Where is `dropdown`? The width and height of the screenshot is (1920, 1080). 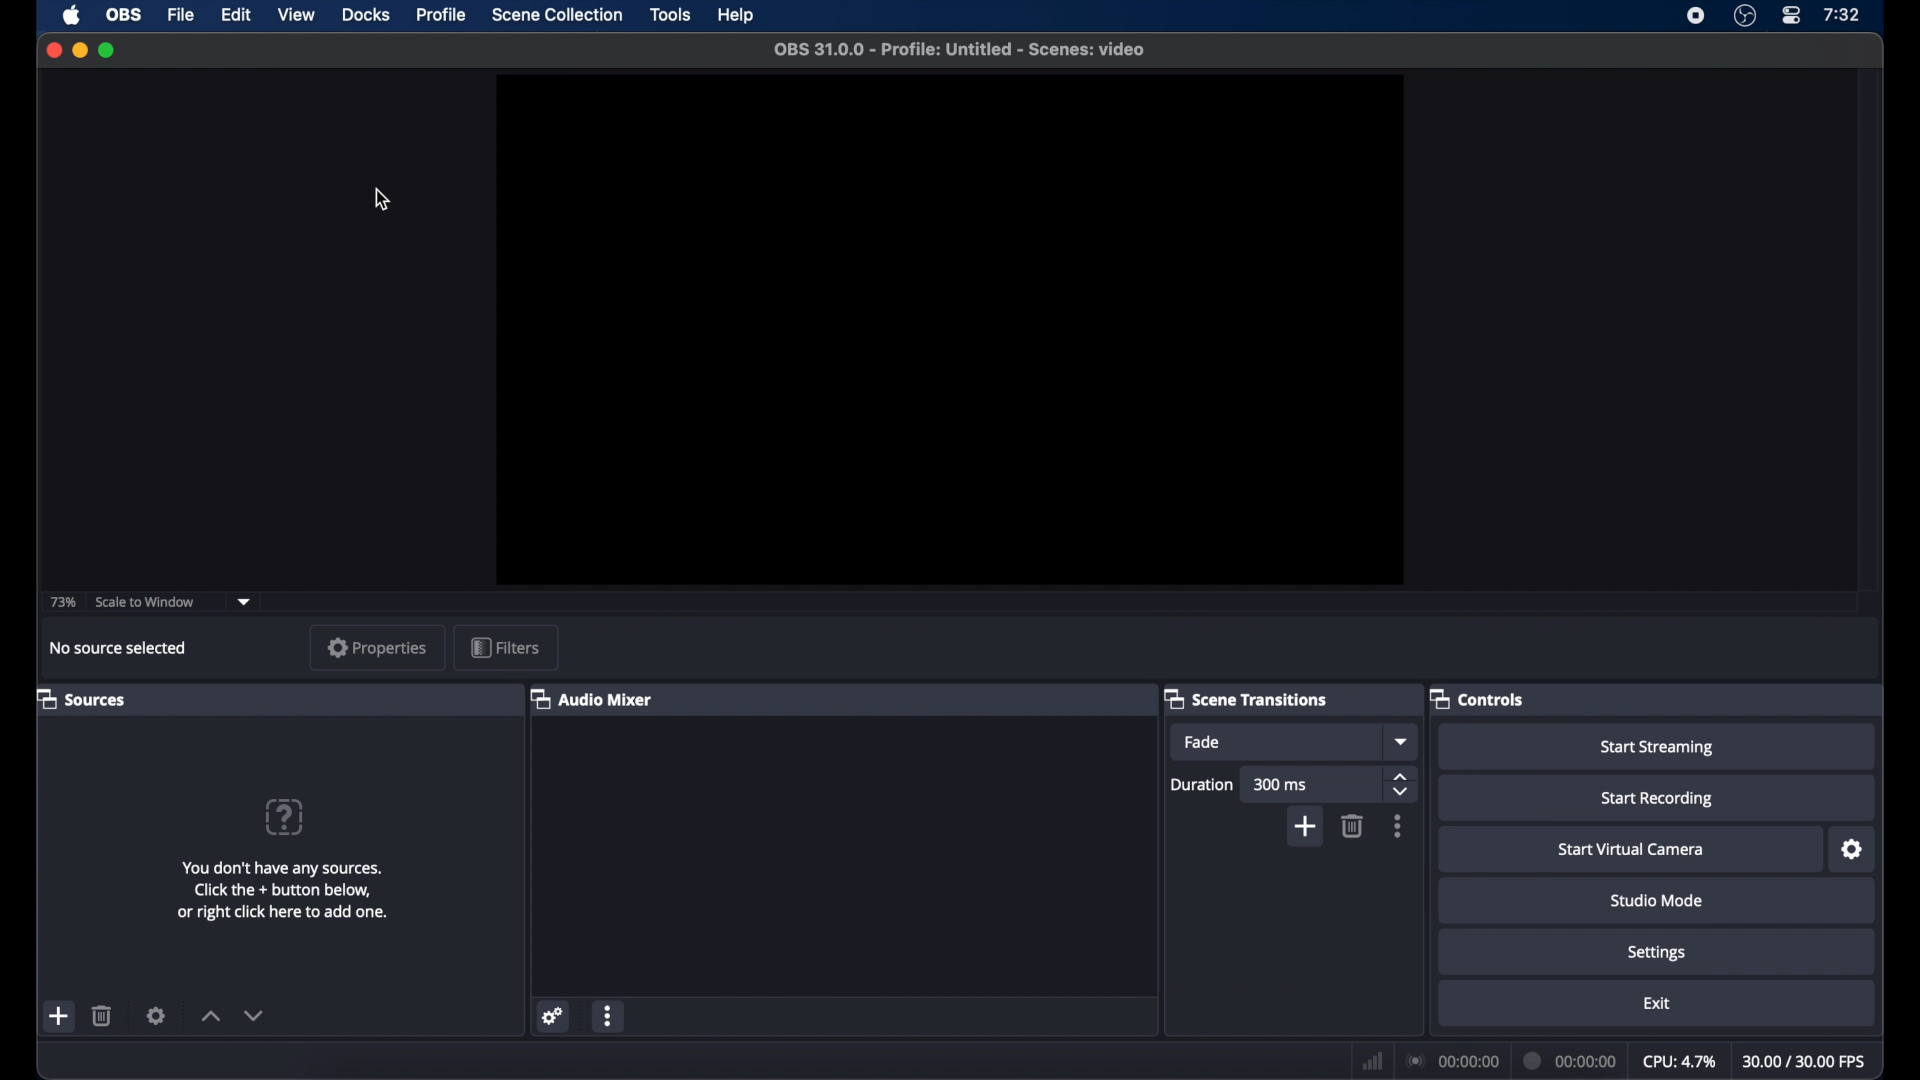 dropdown is located at coordinates (248, 600).